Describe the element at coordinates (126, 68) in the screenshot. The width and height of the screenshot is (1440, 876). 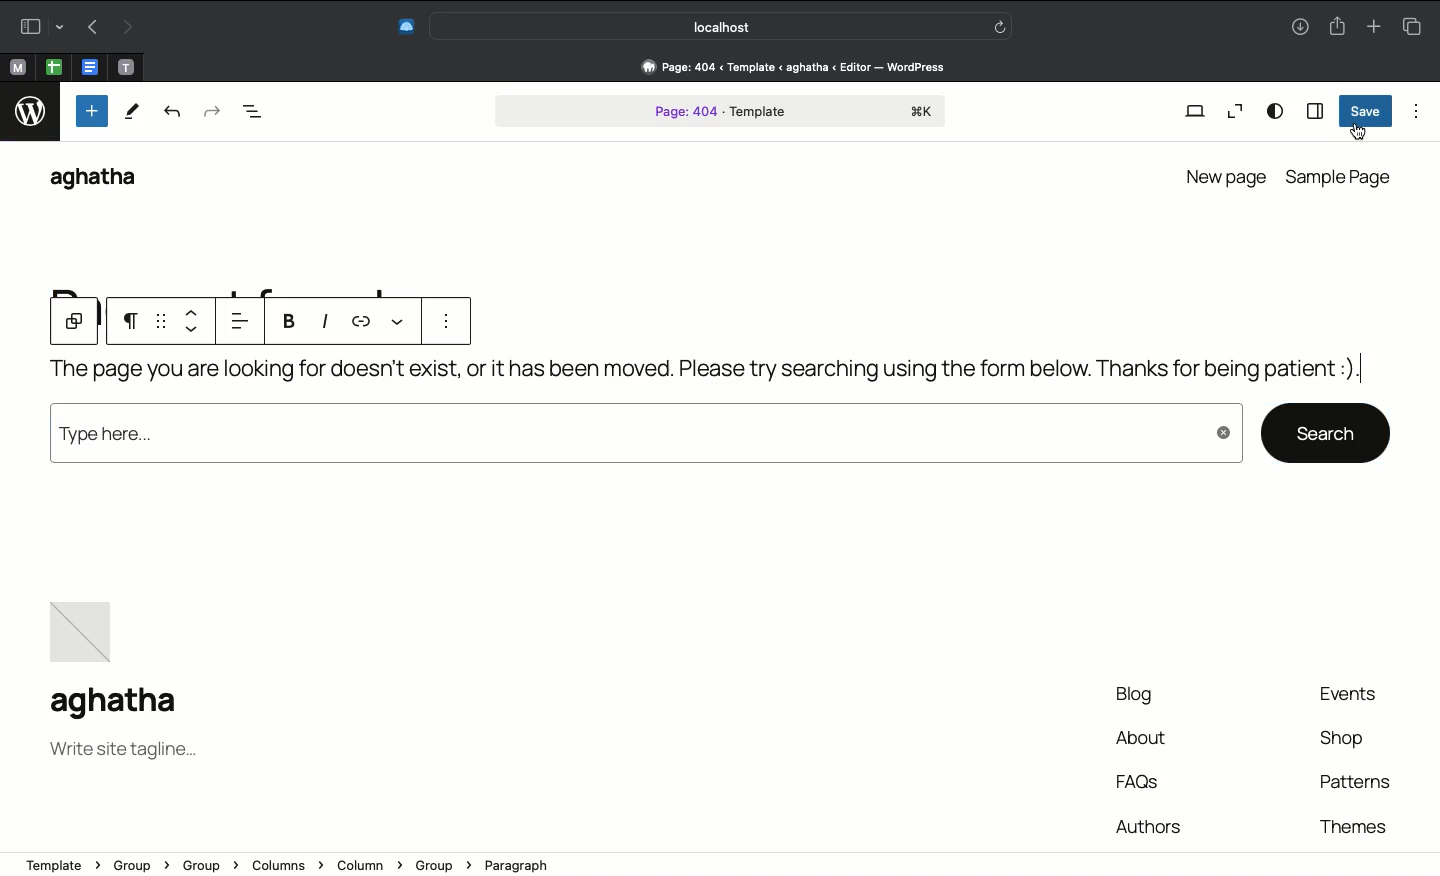
I see `open tab` at that location.